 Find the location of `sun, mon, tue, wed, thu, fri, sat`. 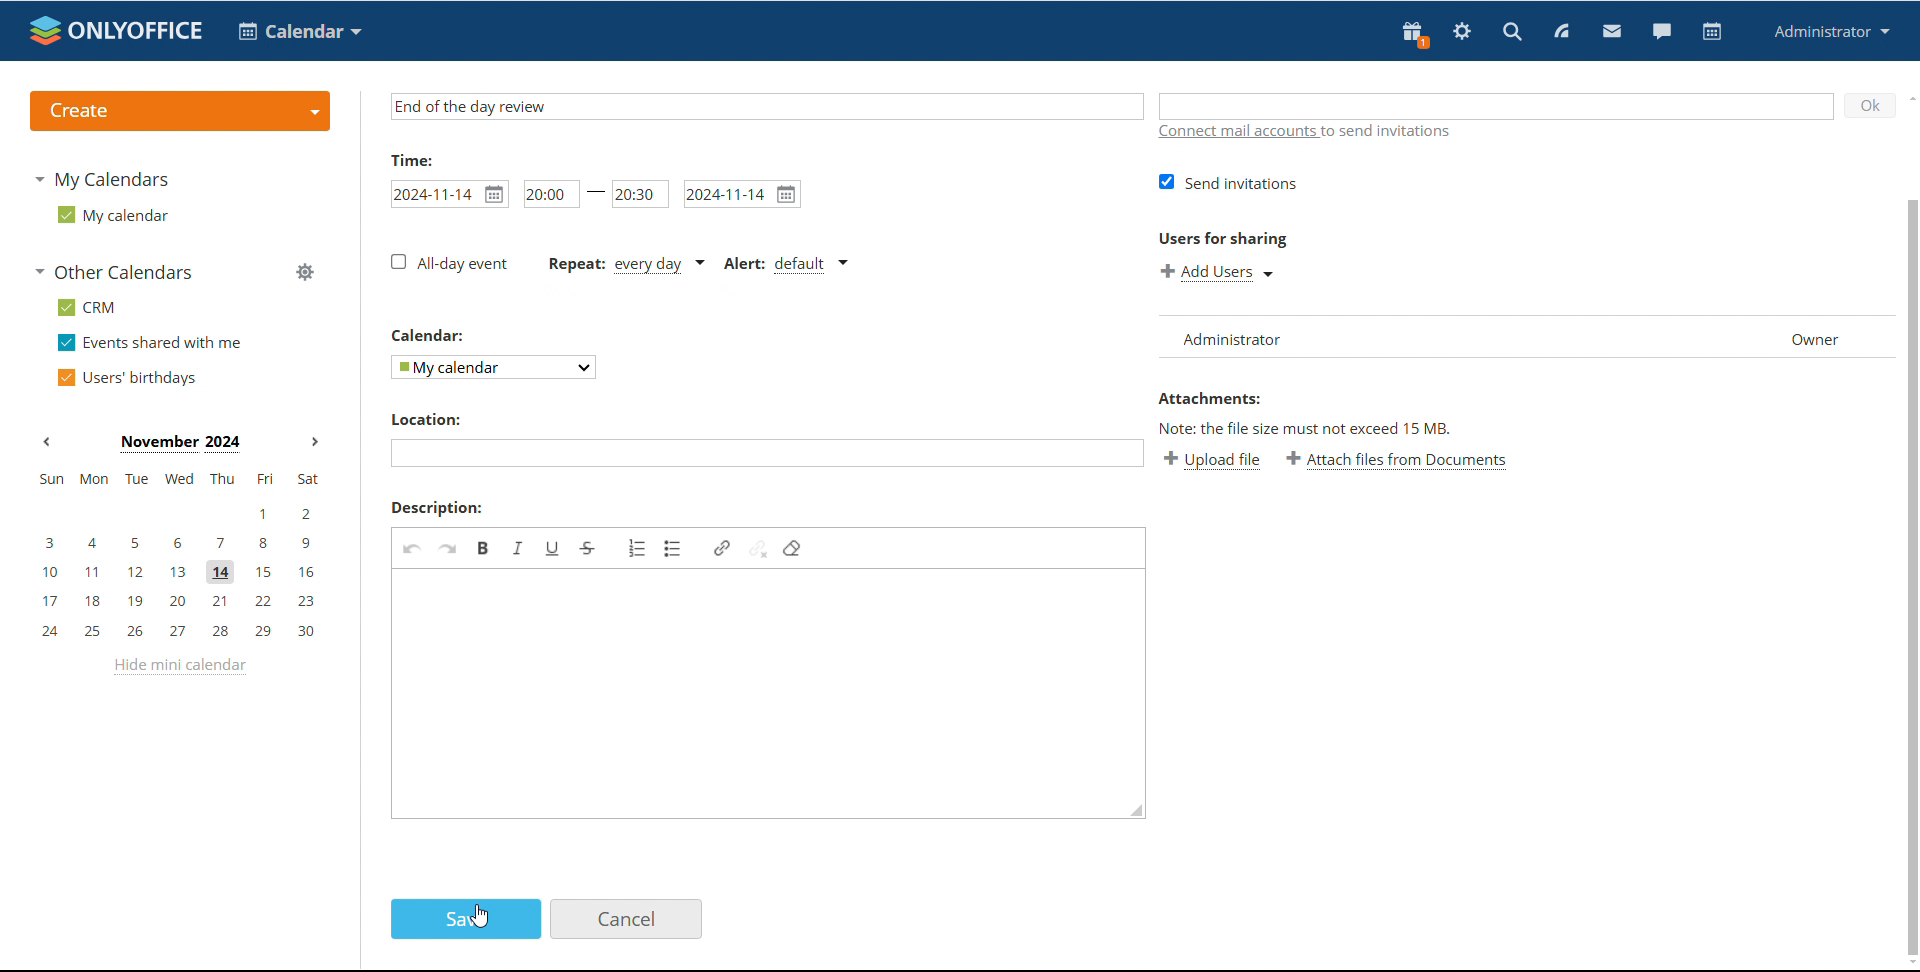

sun, mon, tue, wed, thu, fri, sat is located at coordinates (177, 479).